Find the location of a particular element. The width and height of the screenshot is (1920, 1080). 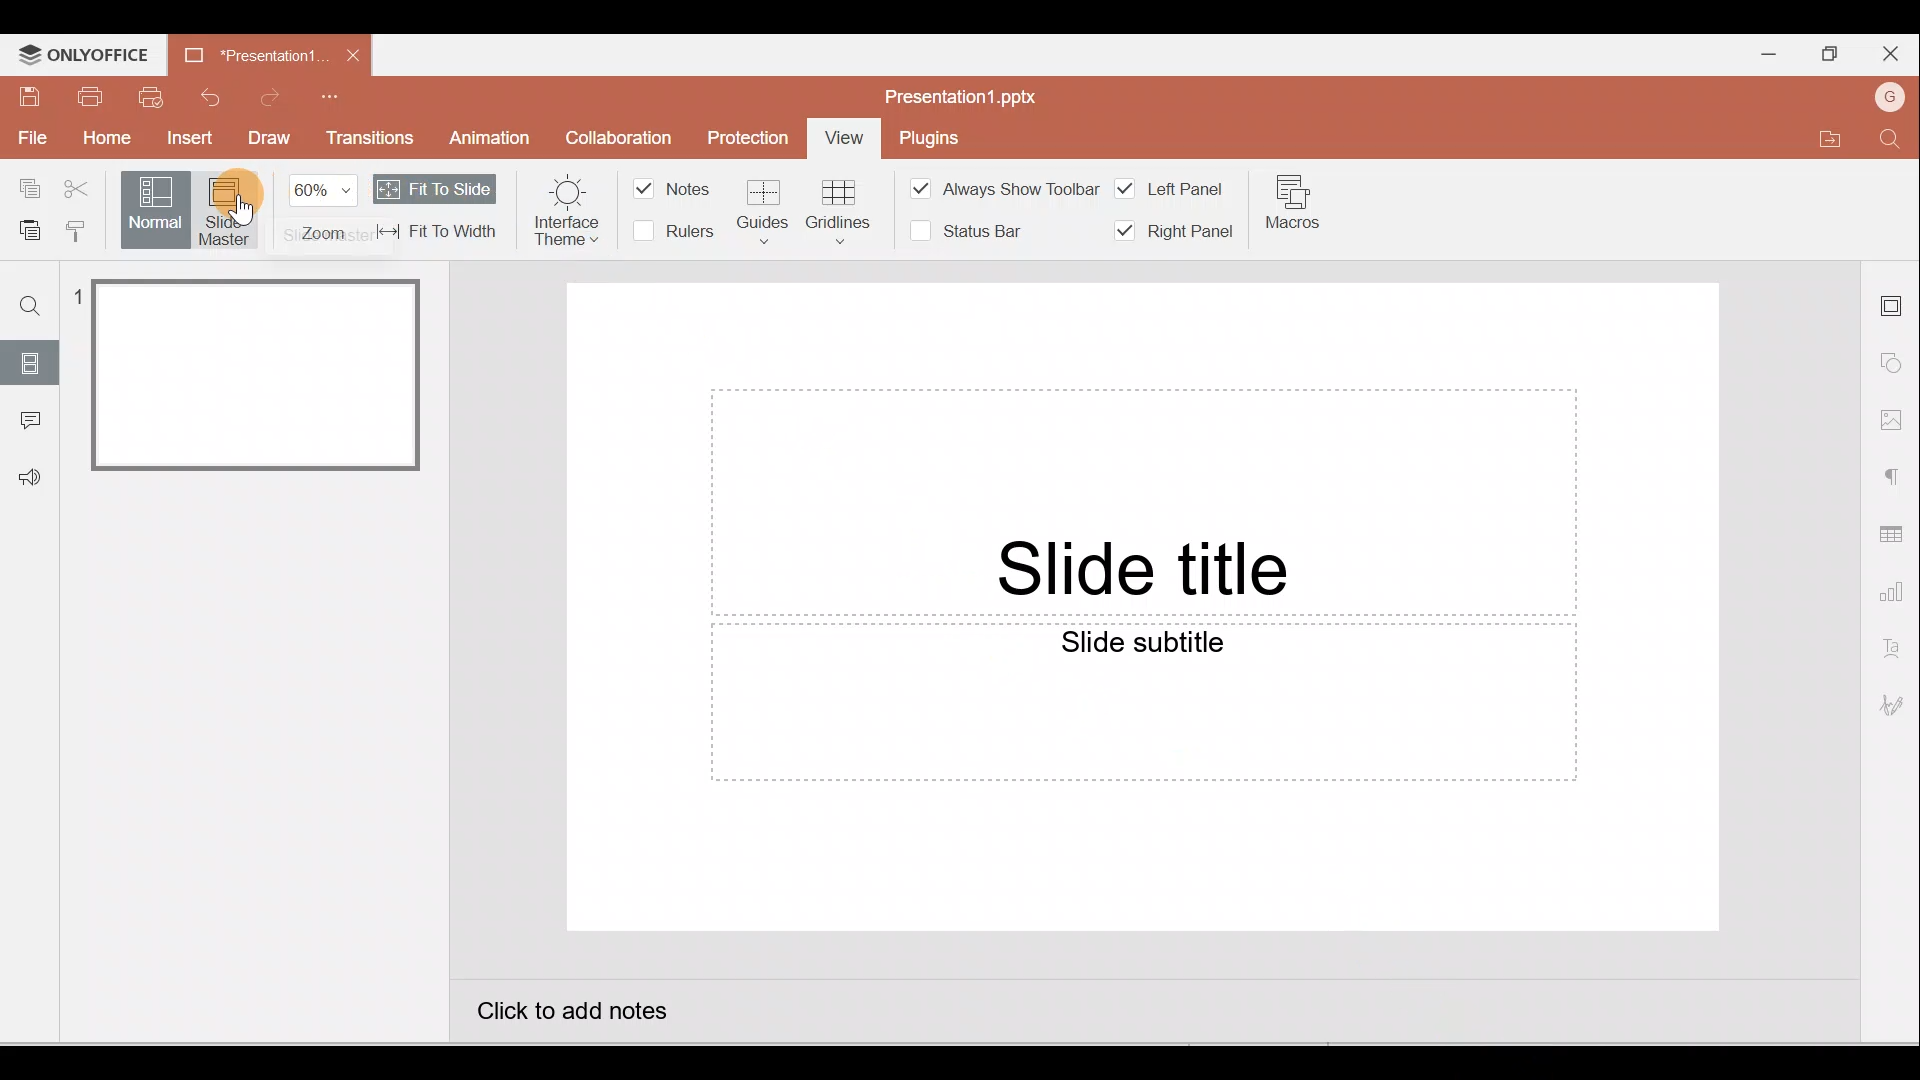

Macros is located at coordinates (1295, 212).